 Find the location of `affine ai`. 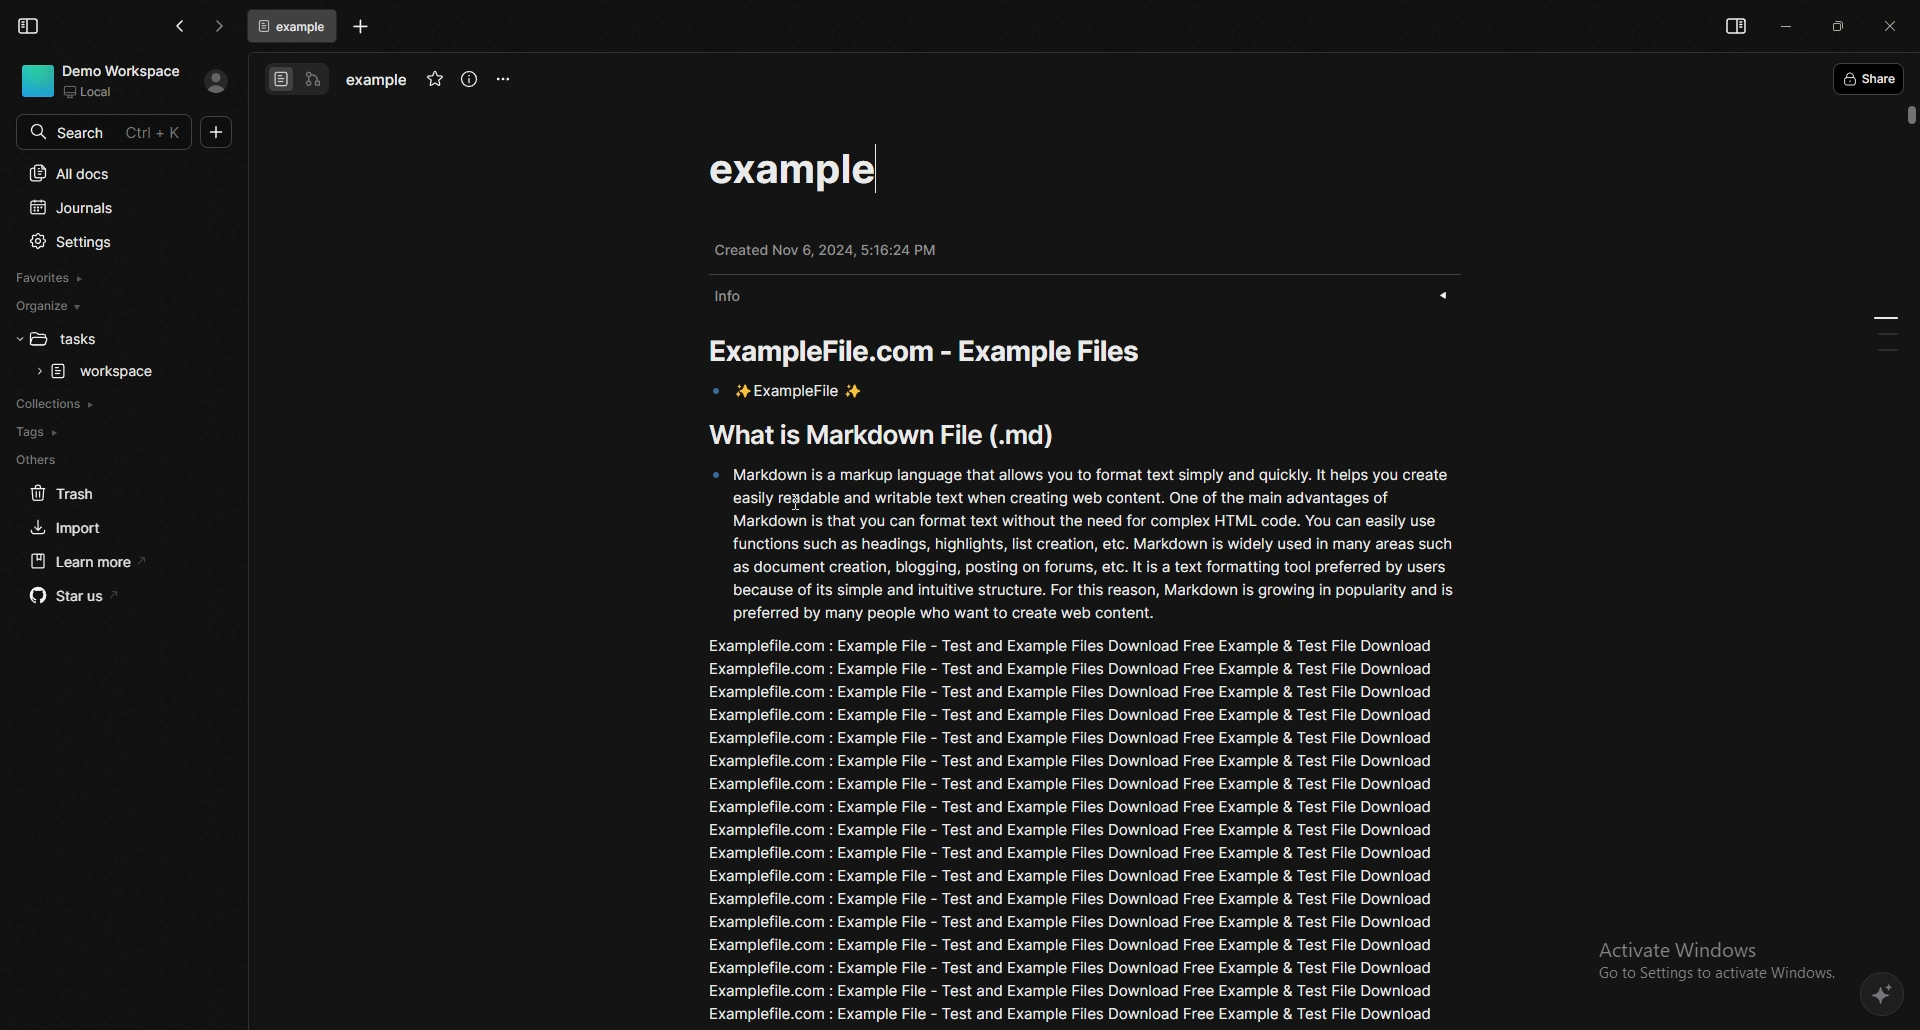

affine ai is located at coordinates (1880, 992).